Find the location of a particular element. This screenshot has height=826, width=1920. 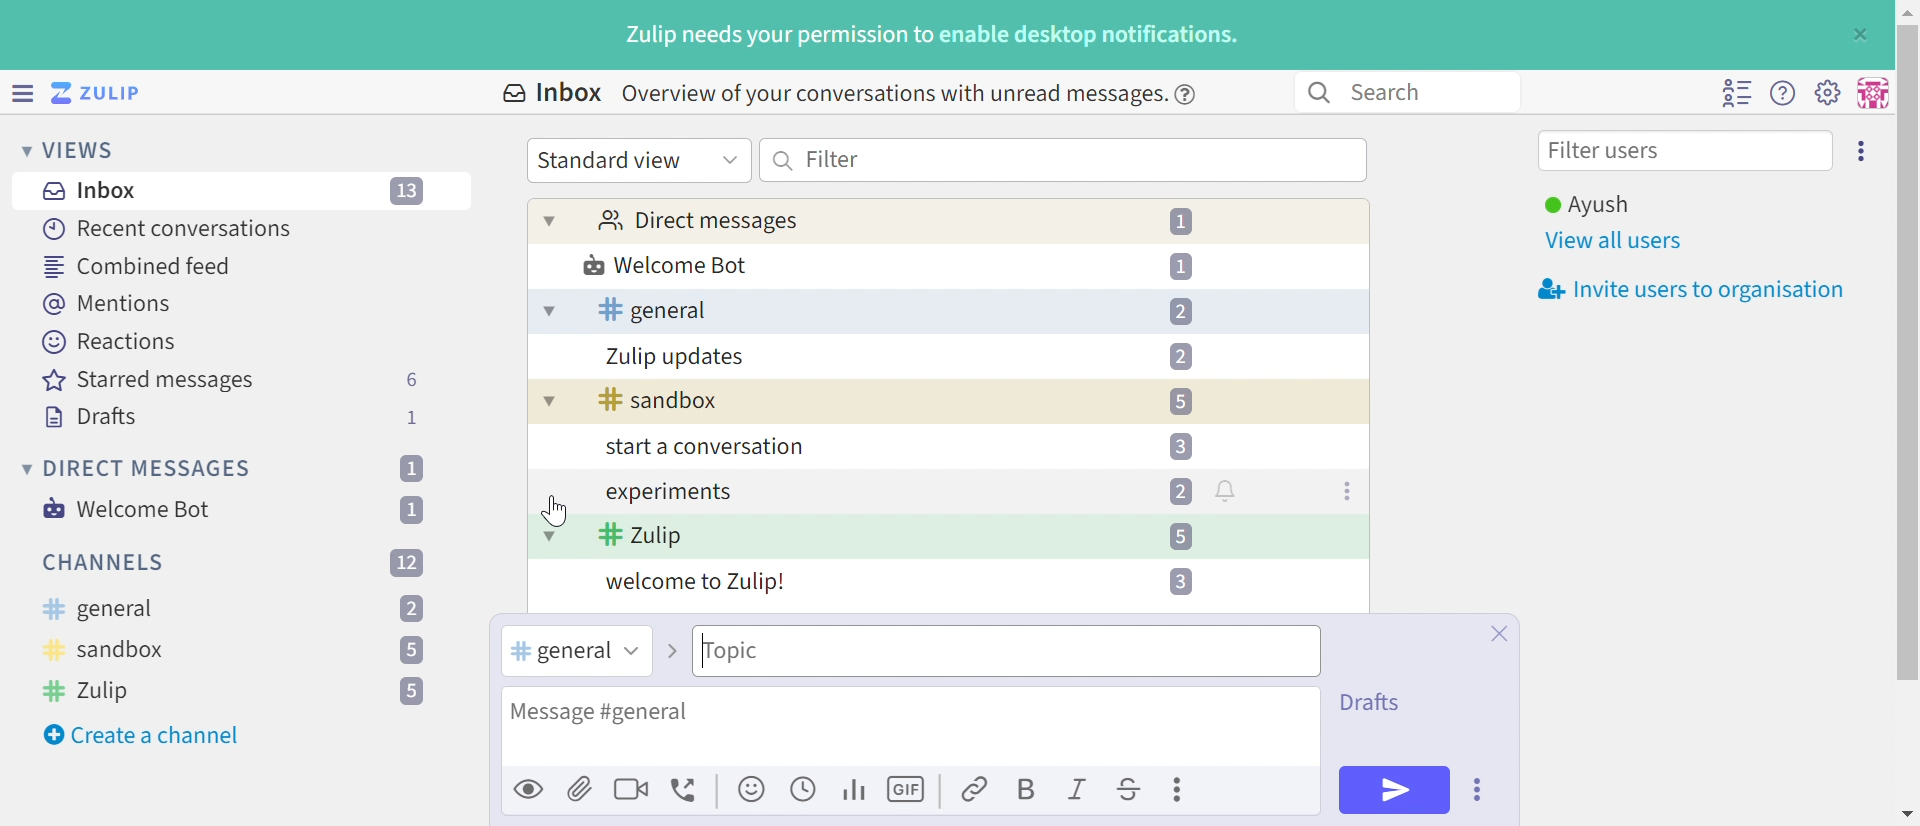

2 is located at coordinates (412, 610).